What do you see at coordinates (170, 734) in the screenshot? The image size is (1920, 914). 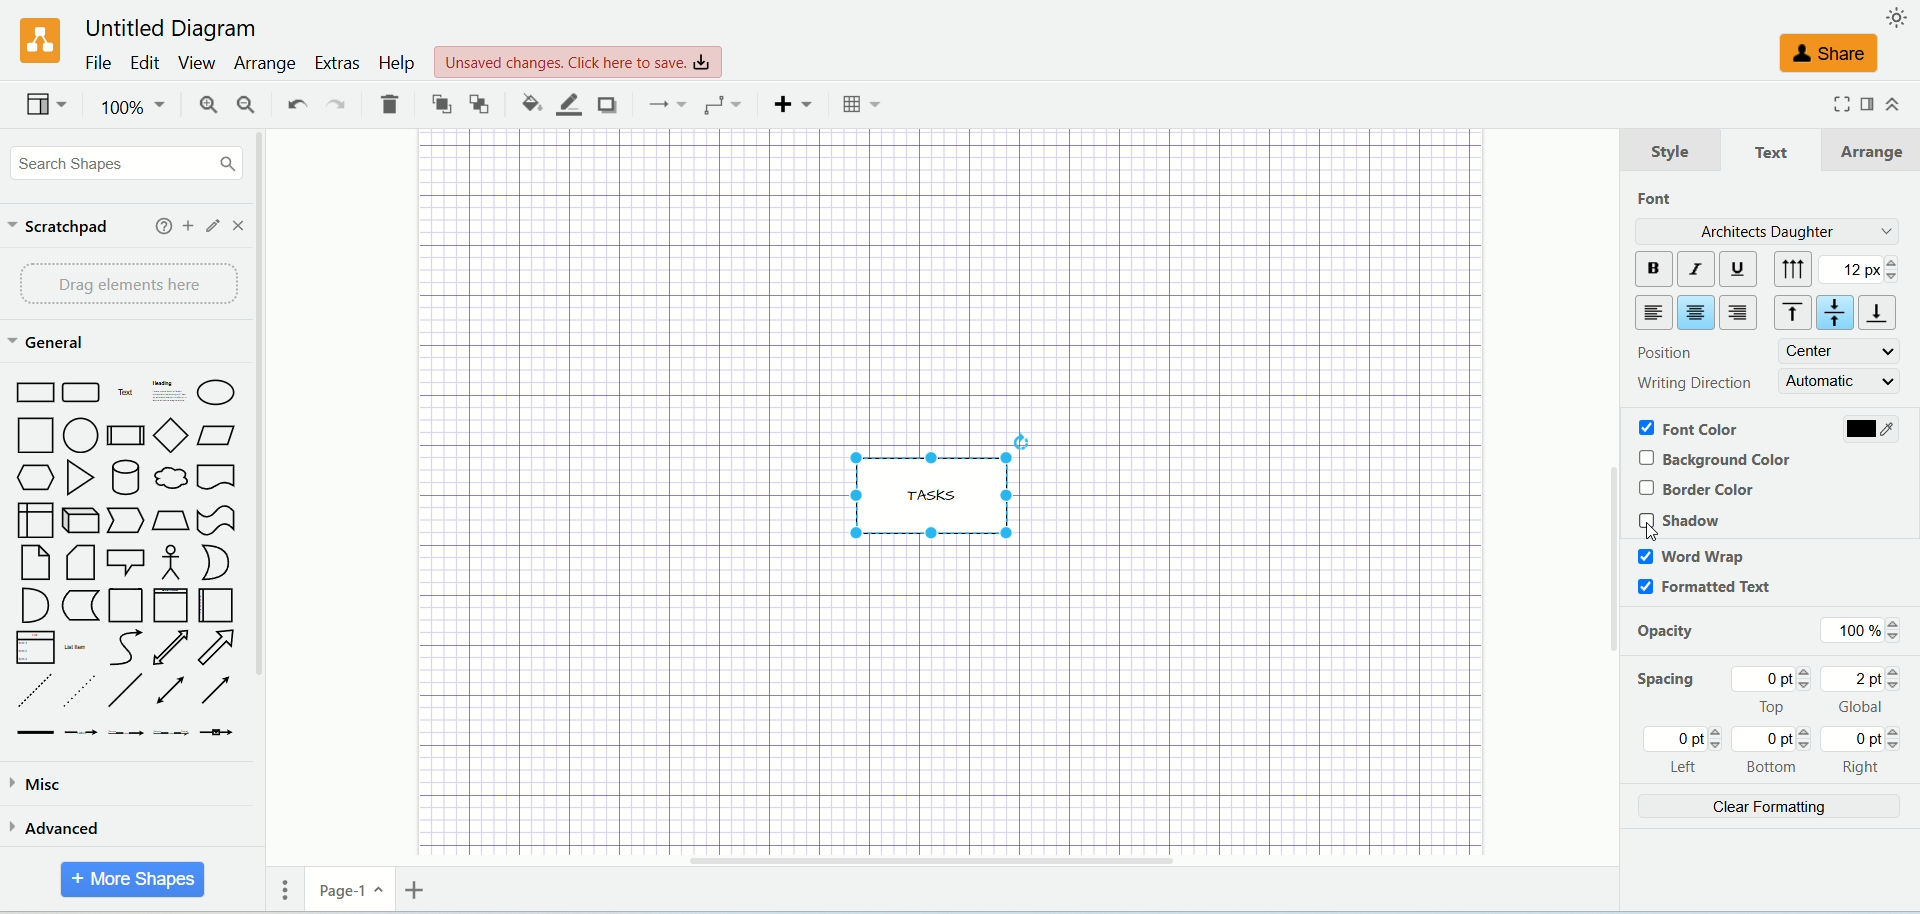 I see `Connector with 3 label` at bounding box center [170, 734].